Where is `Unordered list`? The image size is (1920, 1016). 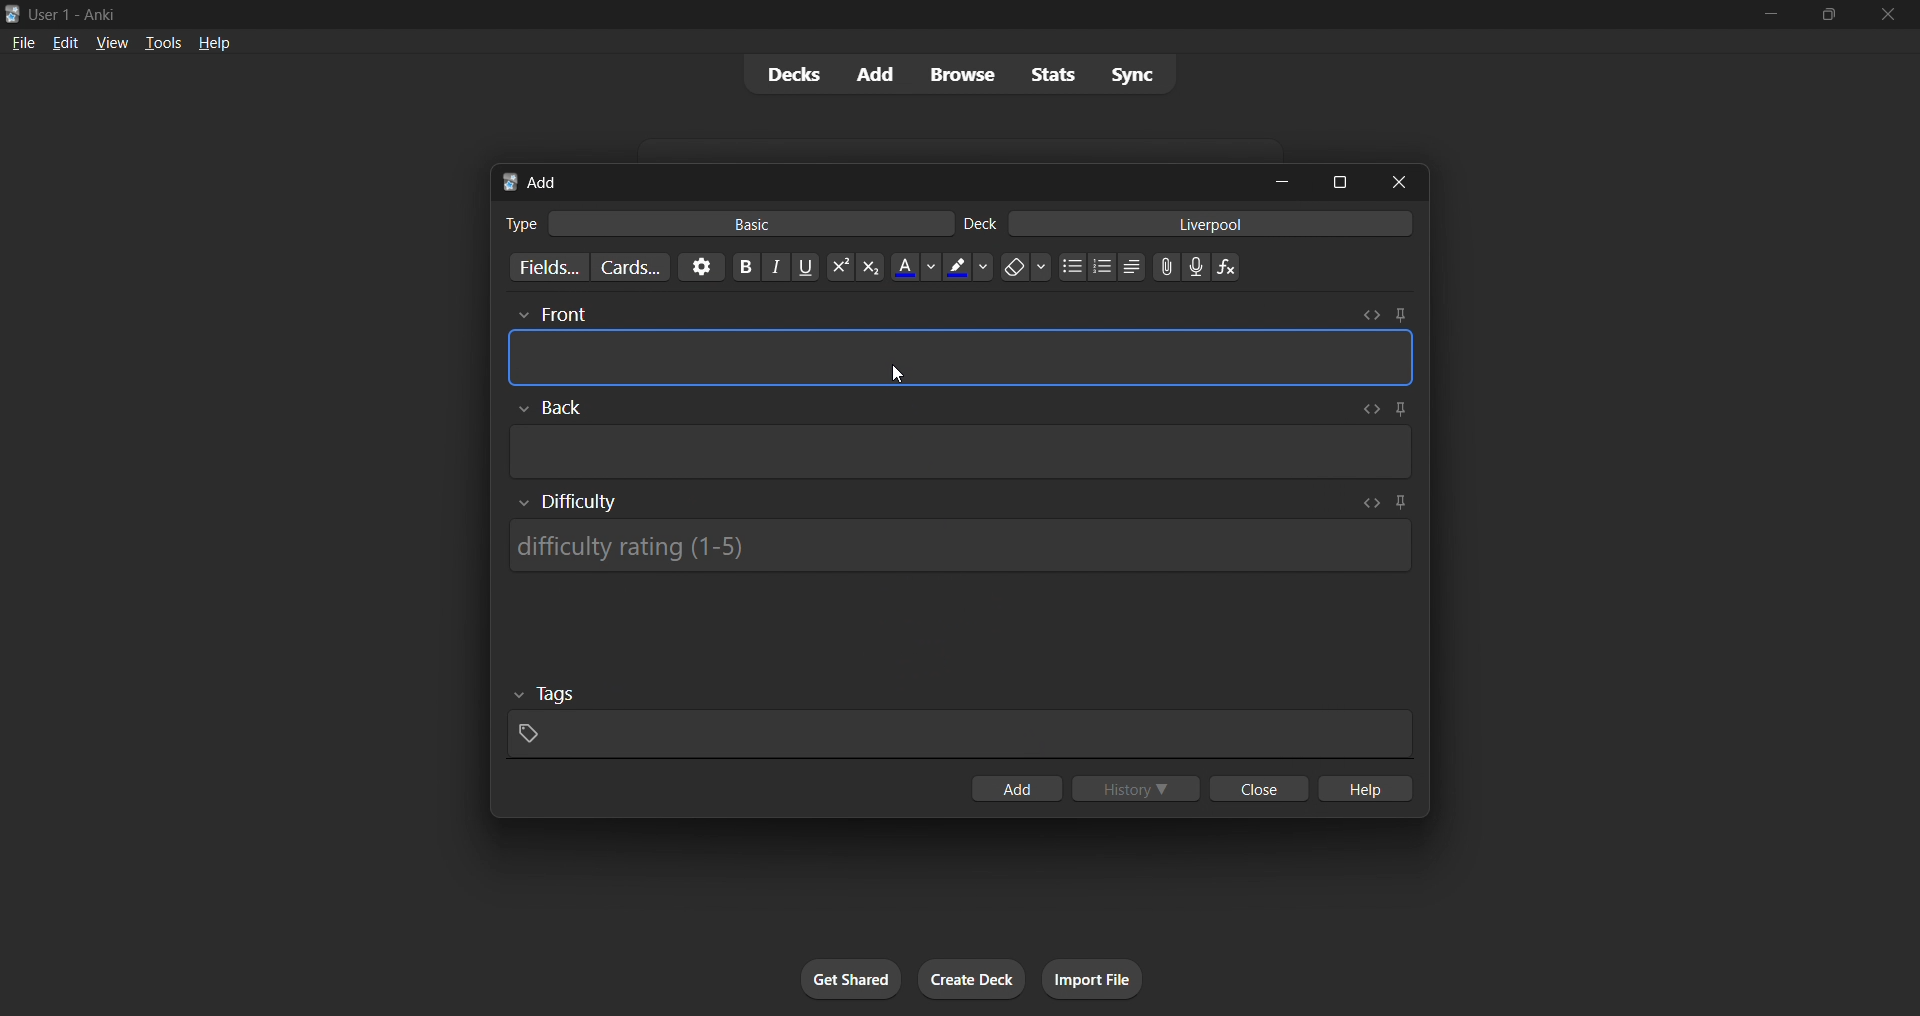 Unordered list is located at coordinates (1073, 266).